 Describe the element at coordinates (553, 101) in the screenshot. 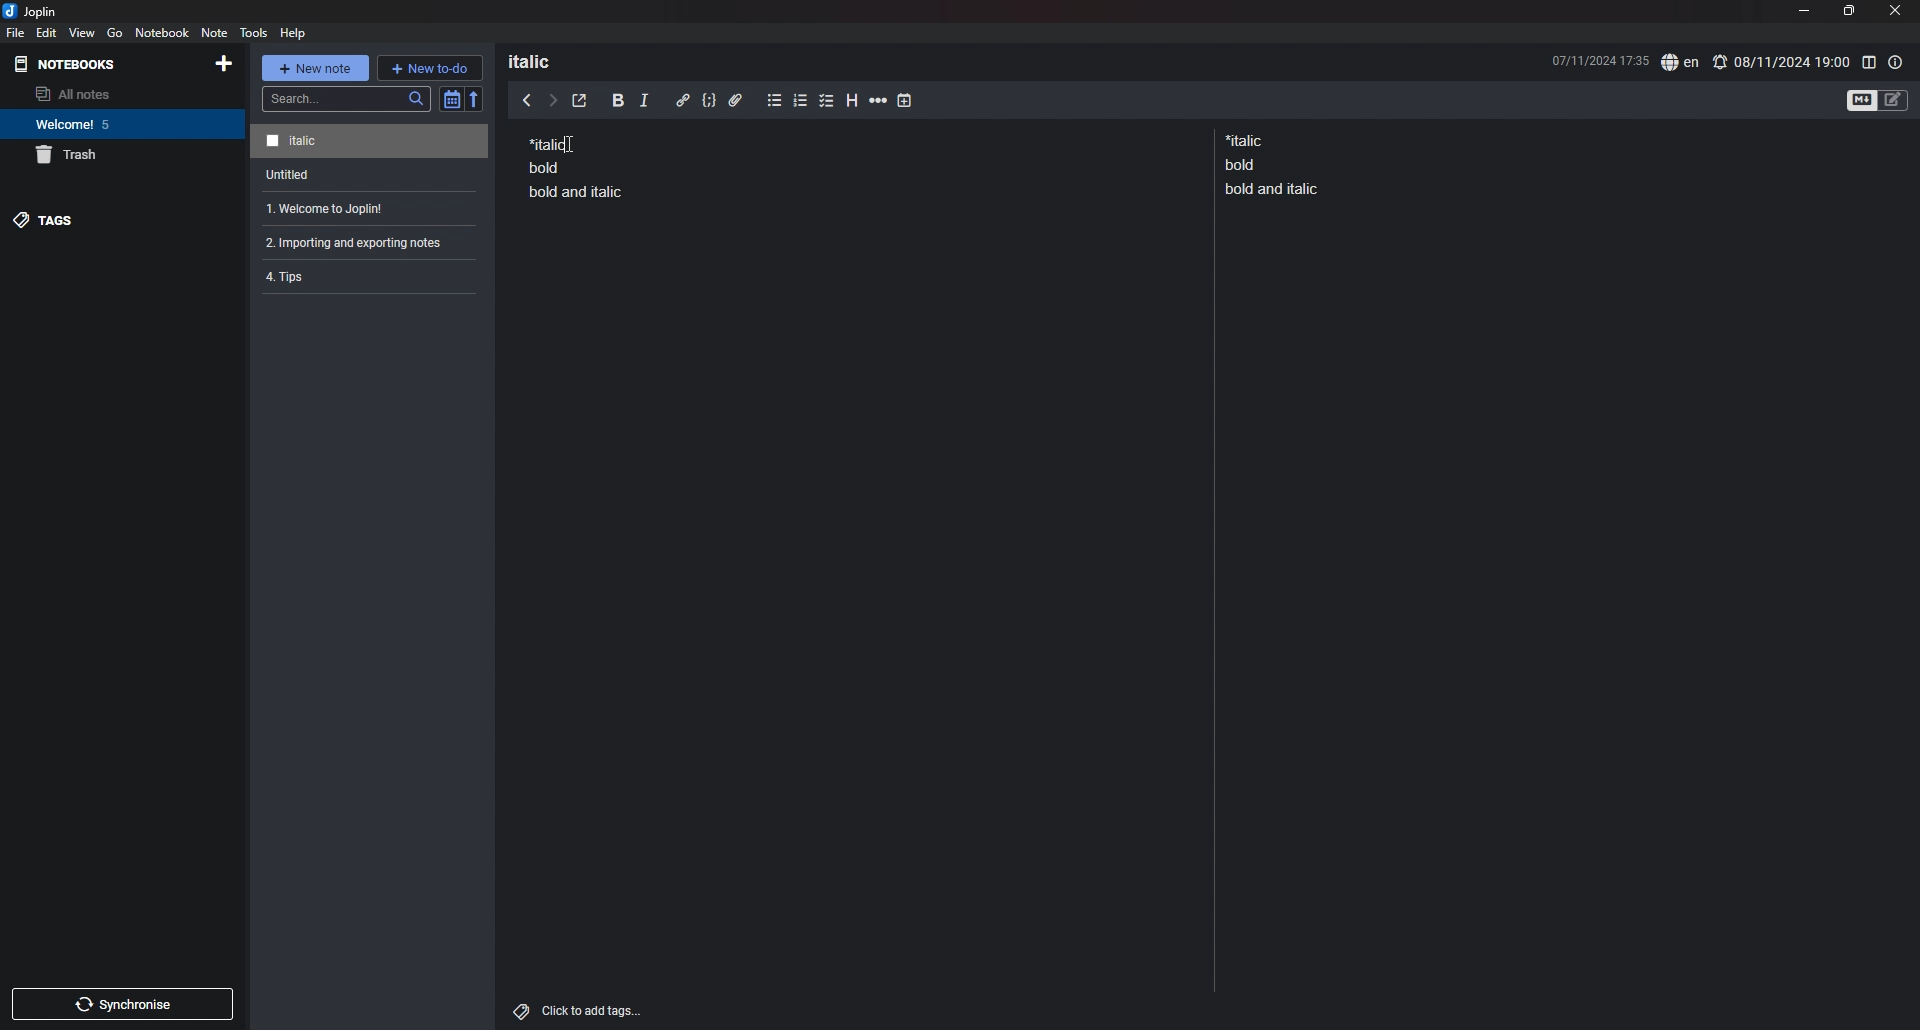

I see `next` at that location.